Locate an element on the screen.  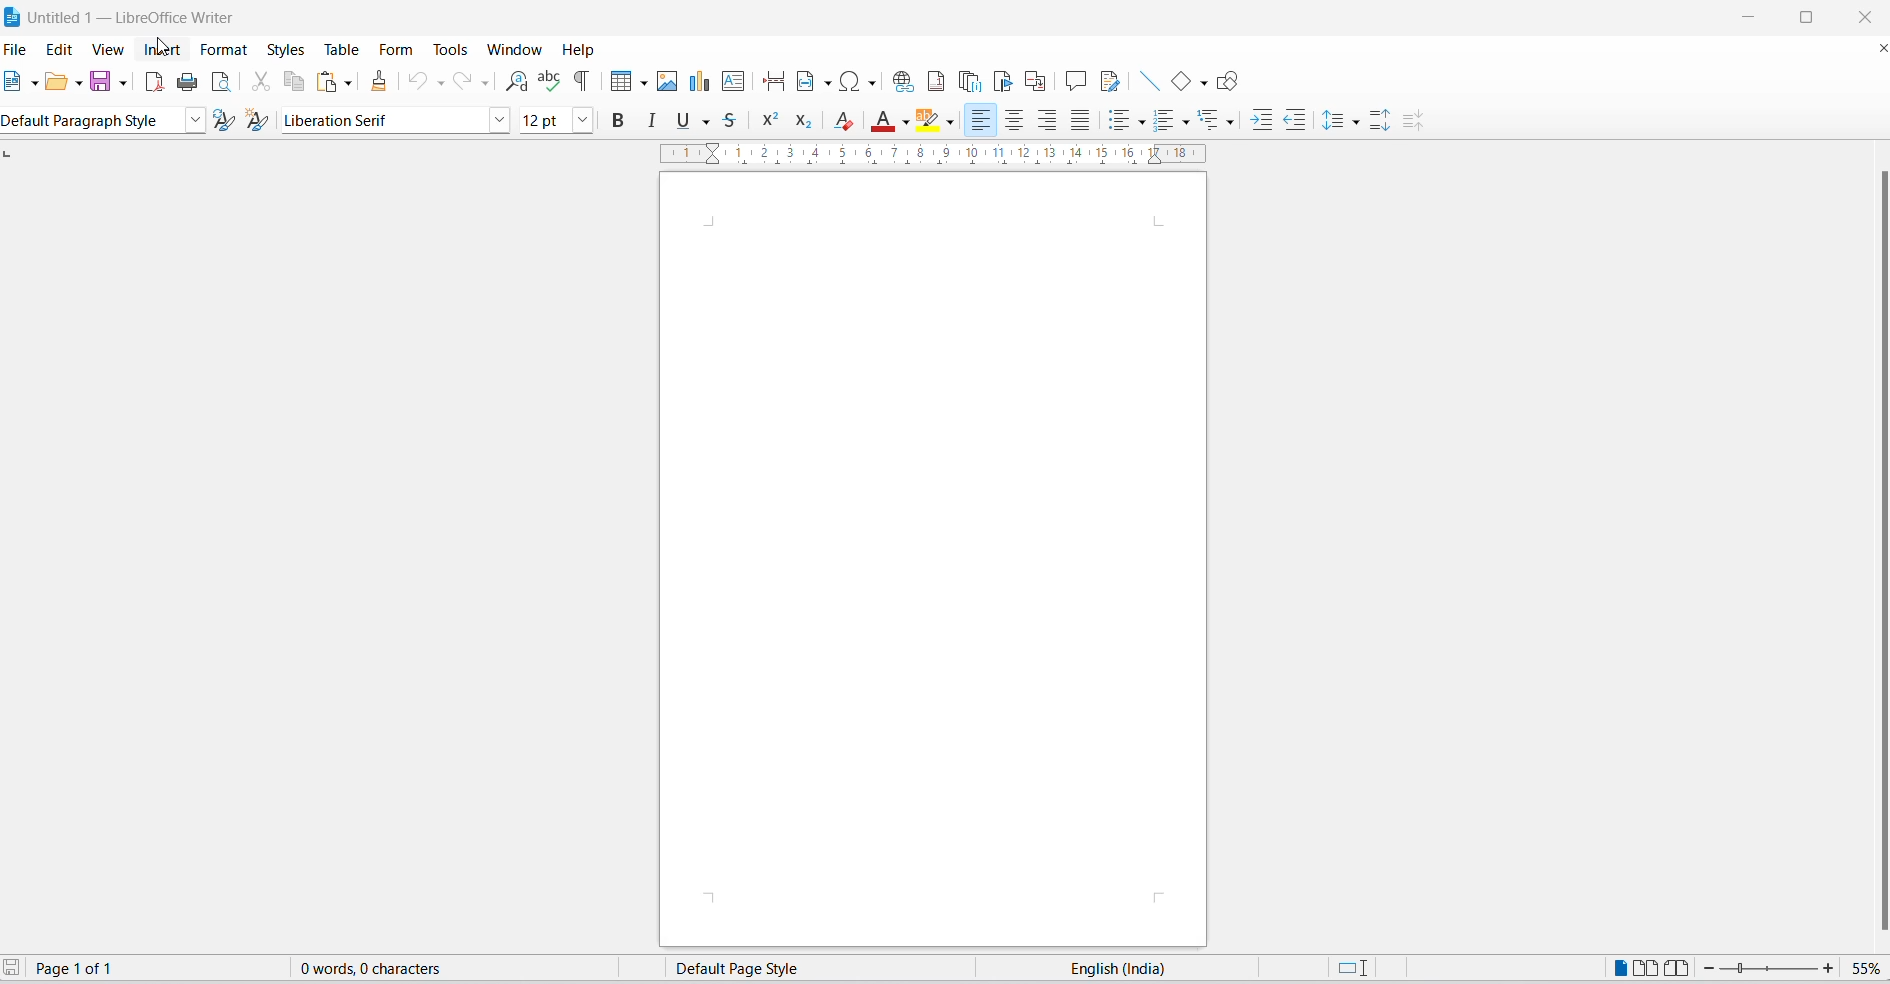
undo is located at coordinates (419, 84).